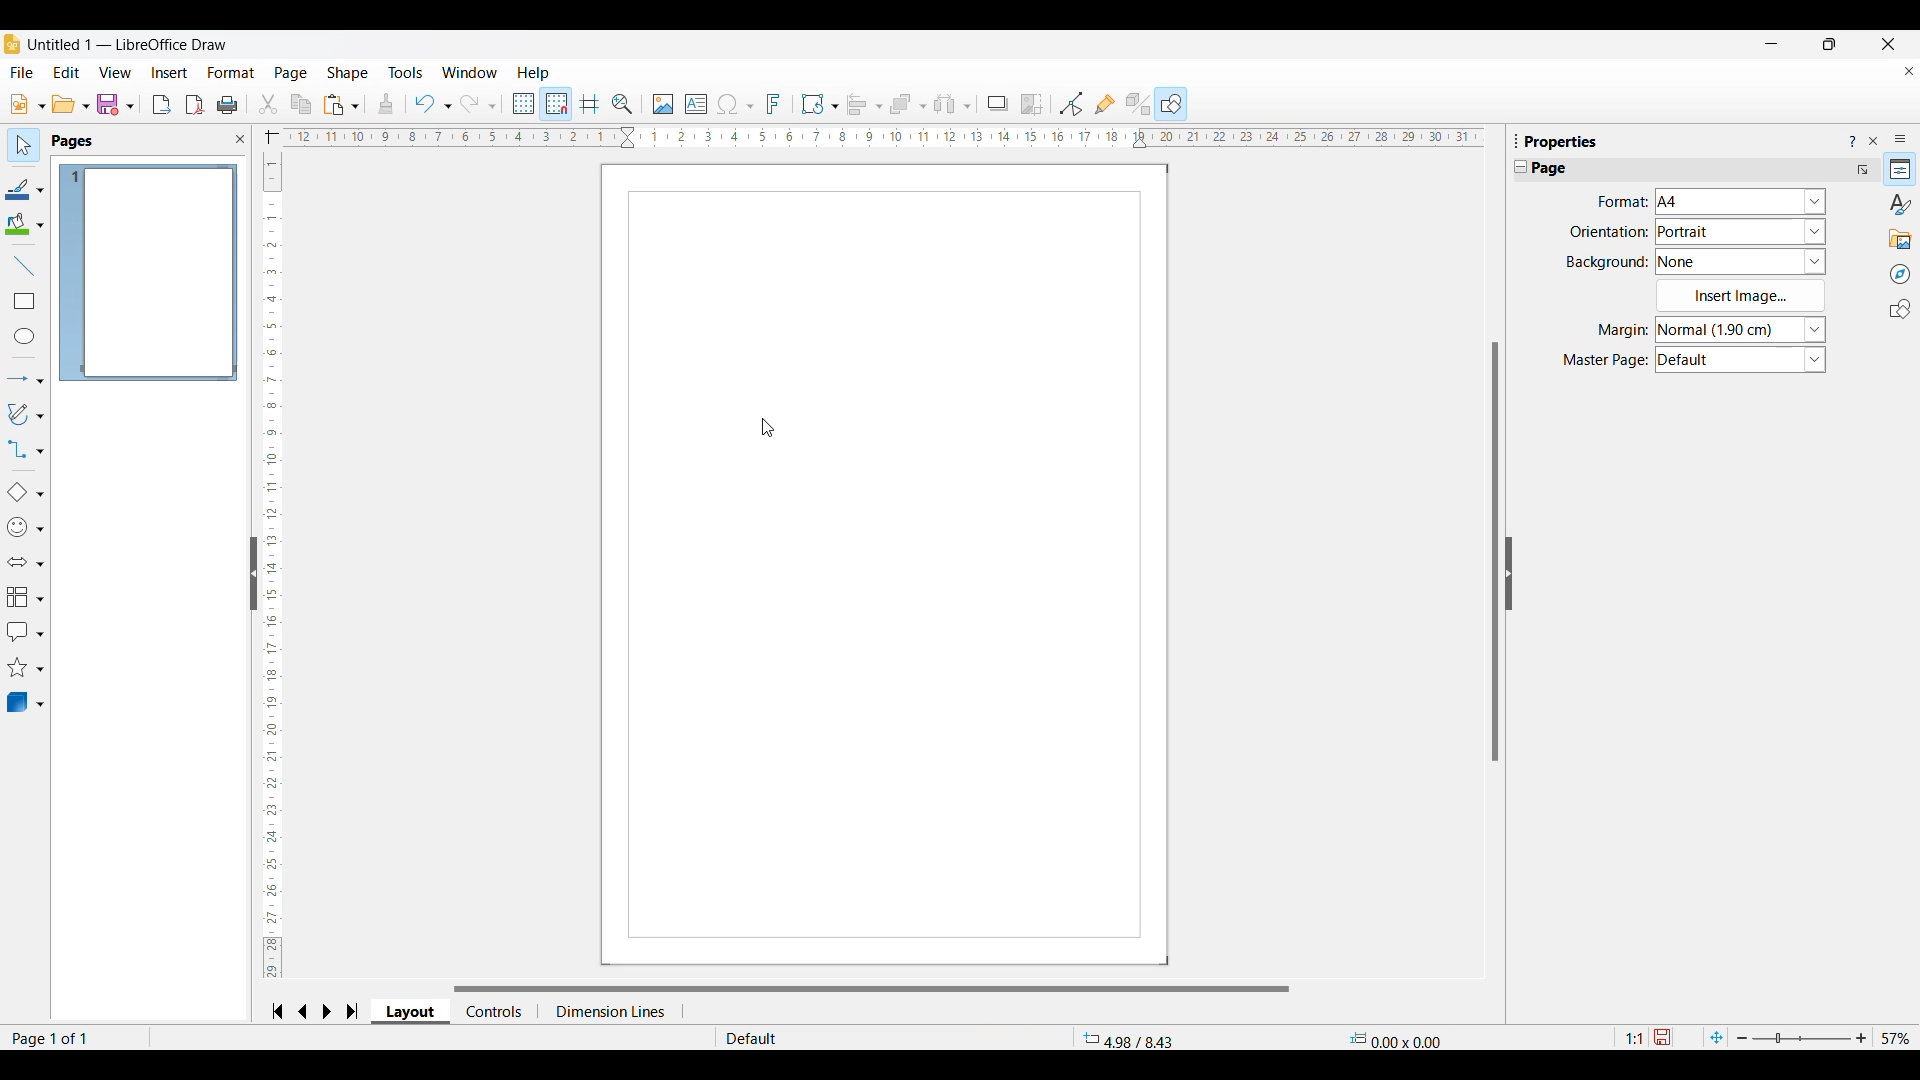  What do you see at coordinates (269, 105) in the screenshot?
I see `Cut` at bounding box center [269, 105].